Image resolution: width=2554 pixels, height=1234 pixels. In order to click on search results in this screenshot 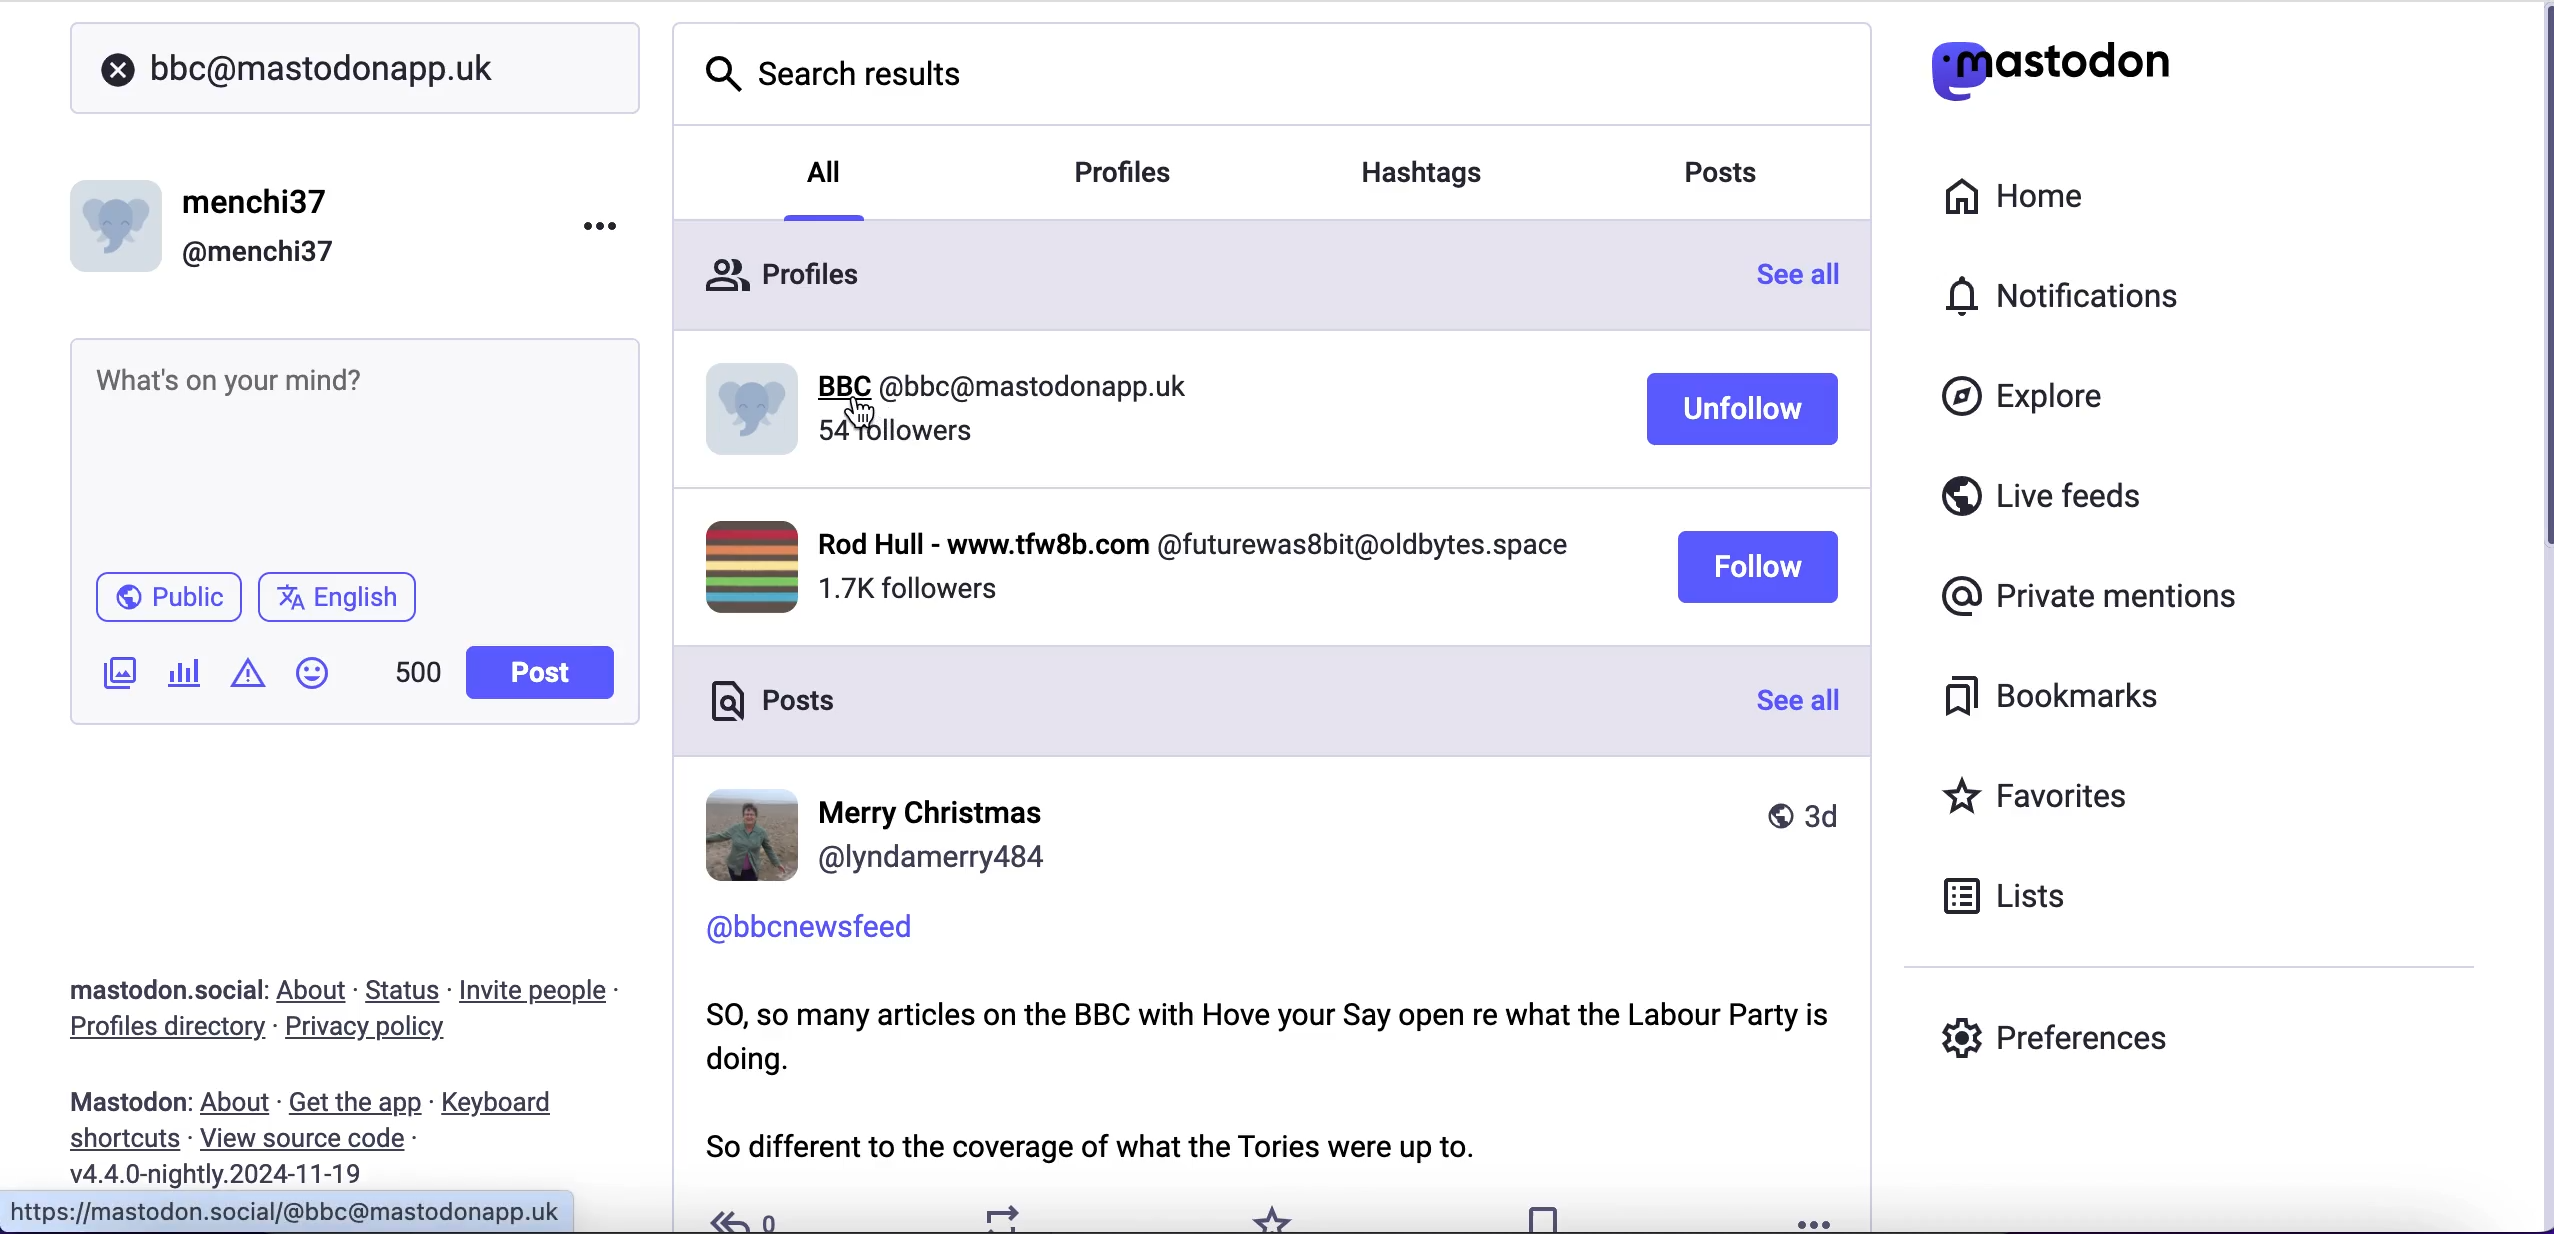, I will do `click(837, 71)`.